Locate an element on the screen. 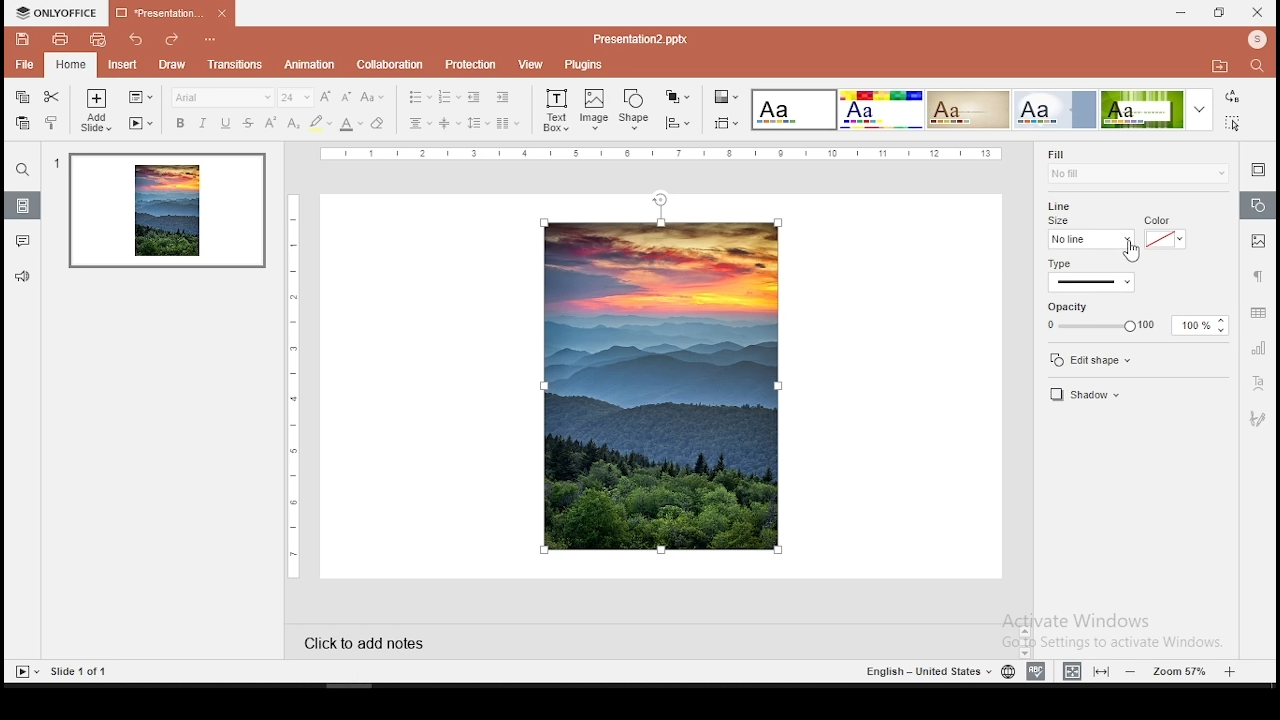 Image resolution: width=1280 pixels, height=720 pixels. slide settings is located at coordinates (1256, 169).